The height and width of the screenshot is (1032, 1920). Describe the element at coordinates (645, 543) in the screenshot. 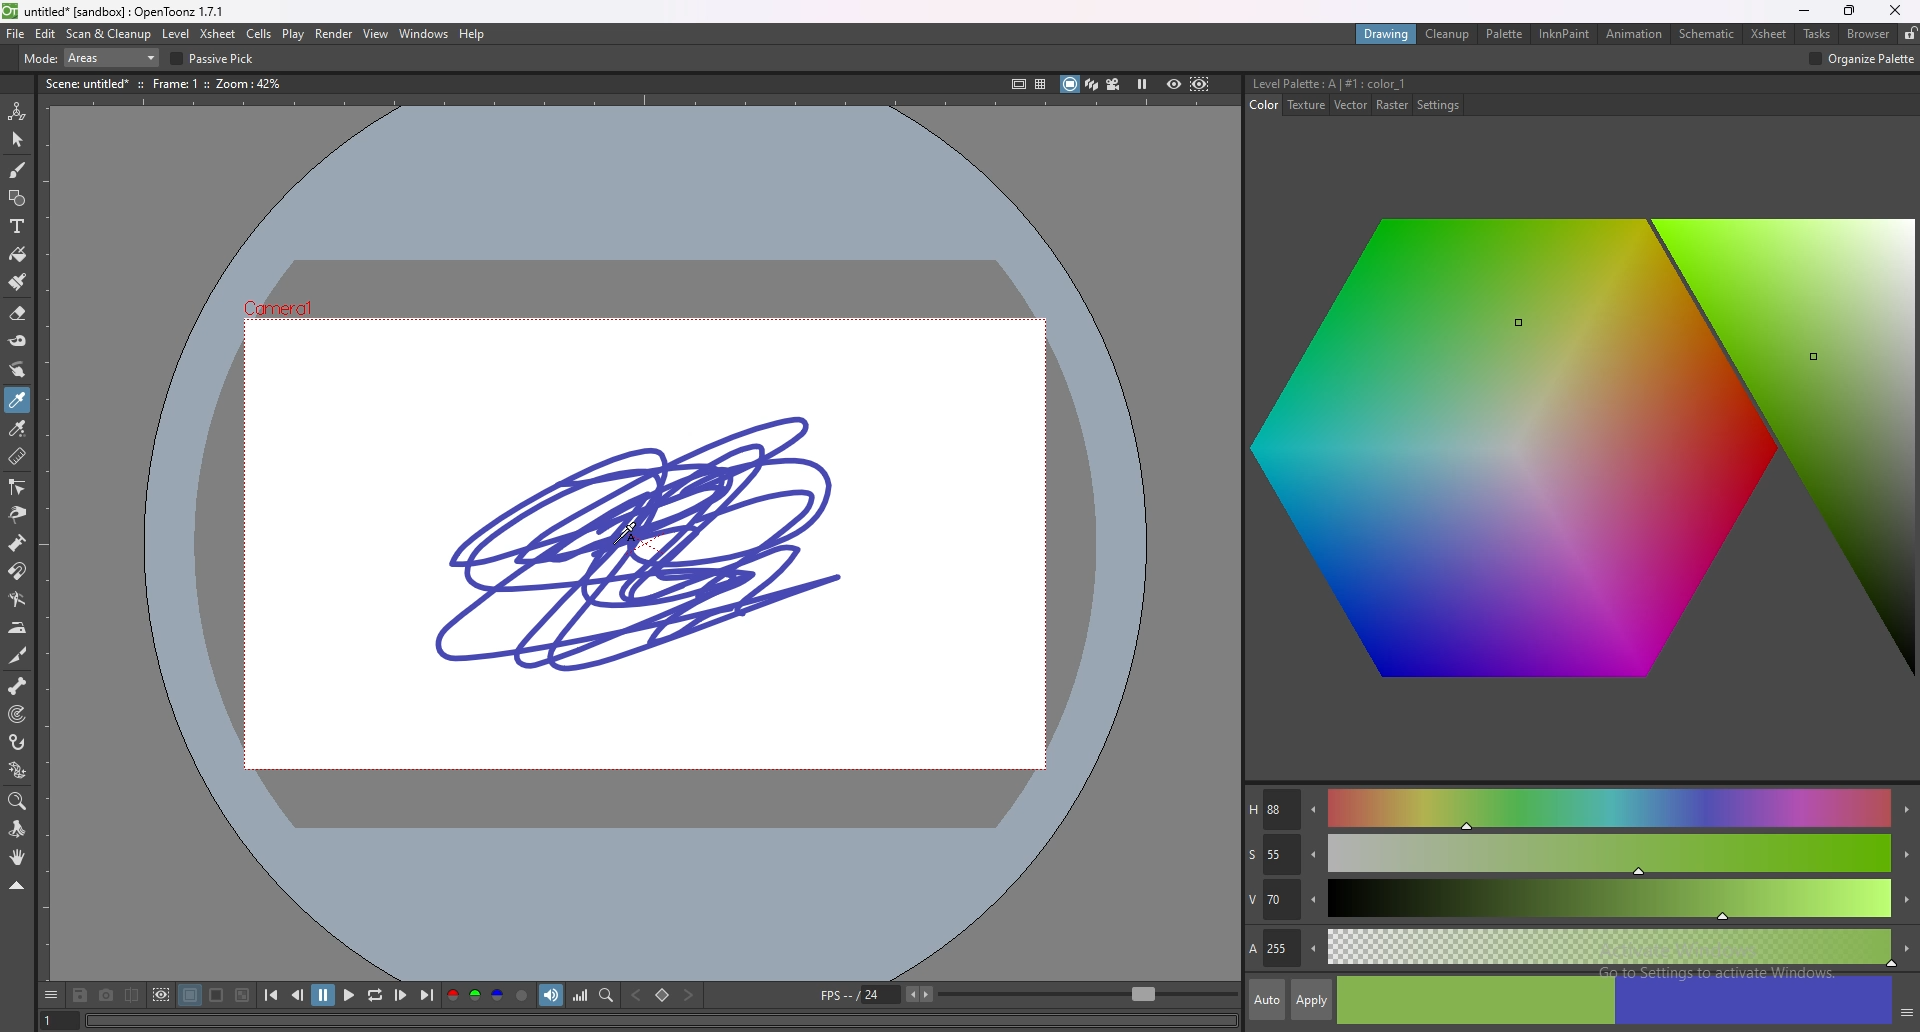

I see `drawing` at that location.